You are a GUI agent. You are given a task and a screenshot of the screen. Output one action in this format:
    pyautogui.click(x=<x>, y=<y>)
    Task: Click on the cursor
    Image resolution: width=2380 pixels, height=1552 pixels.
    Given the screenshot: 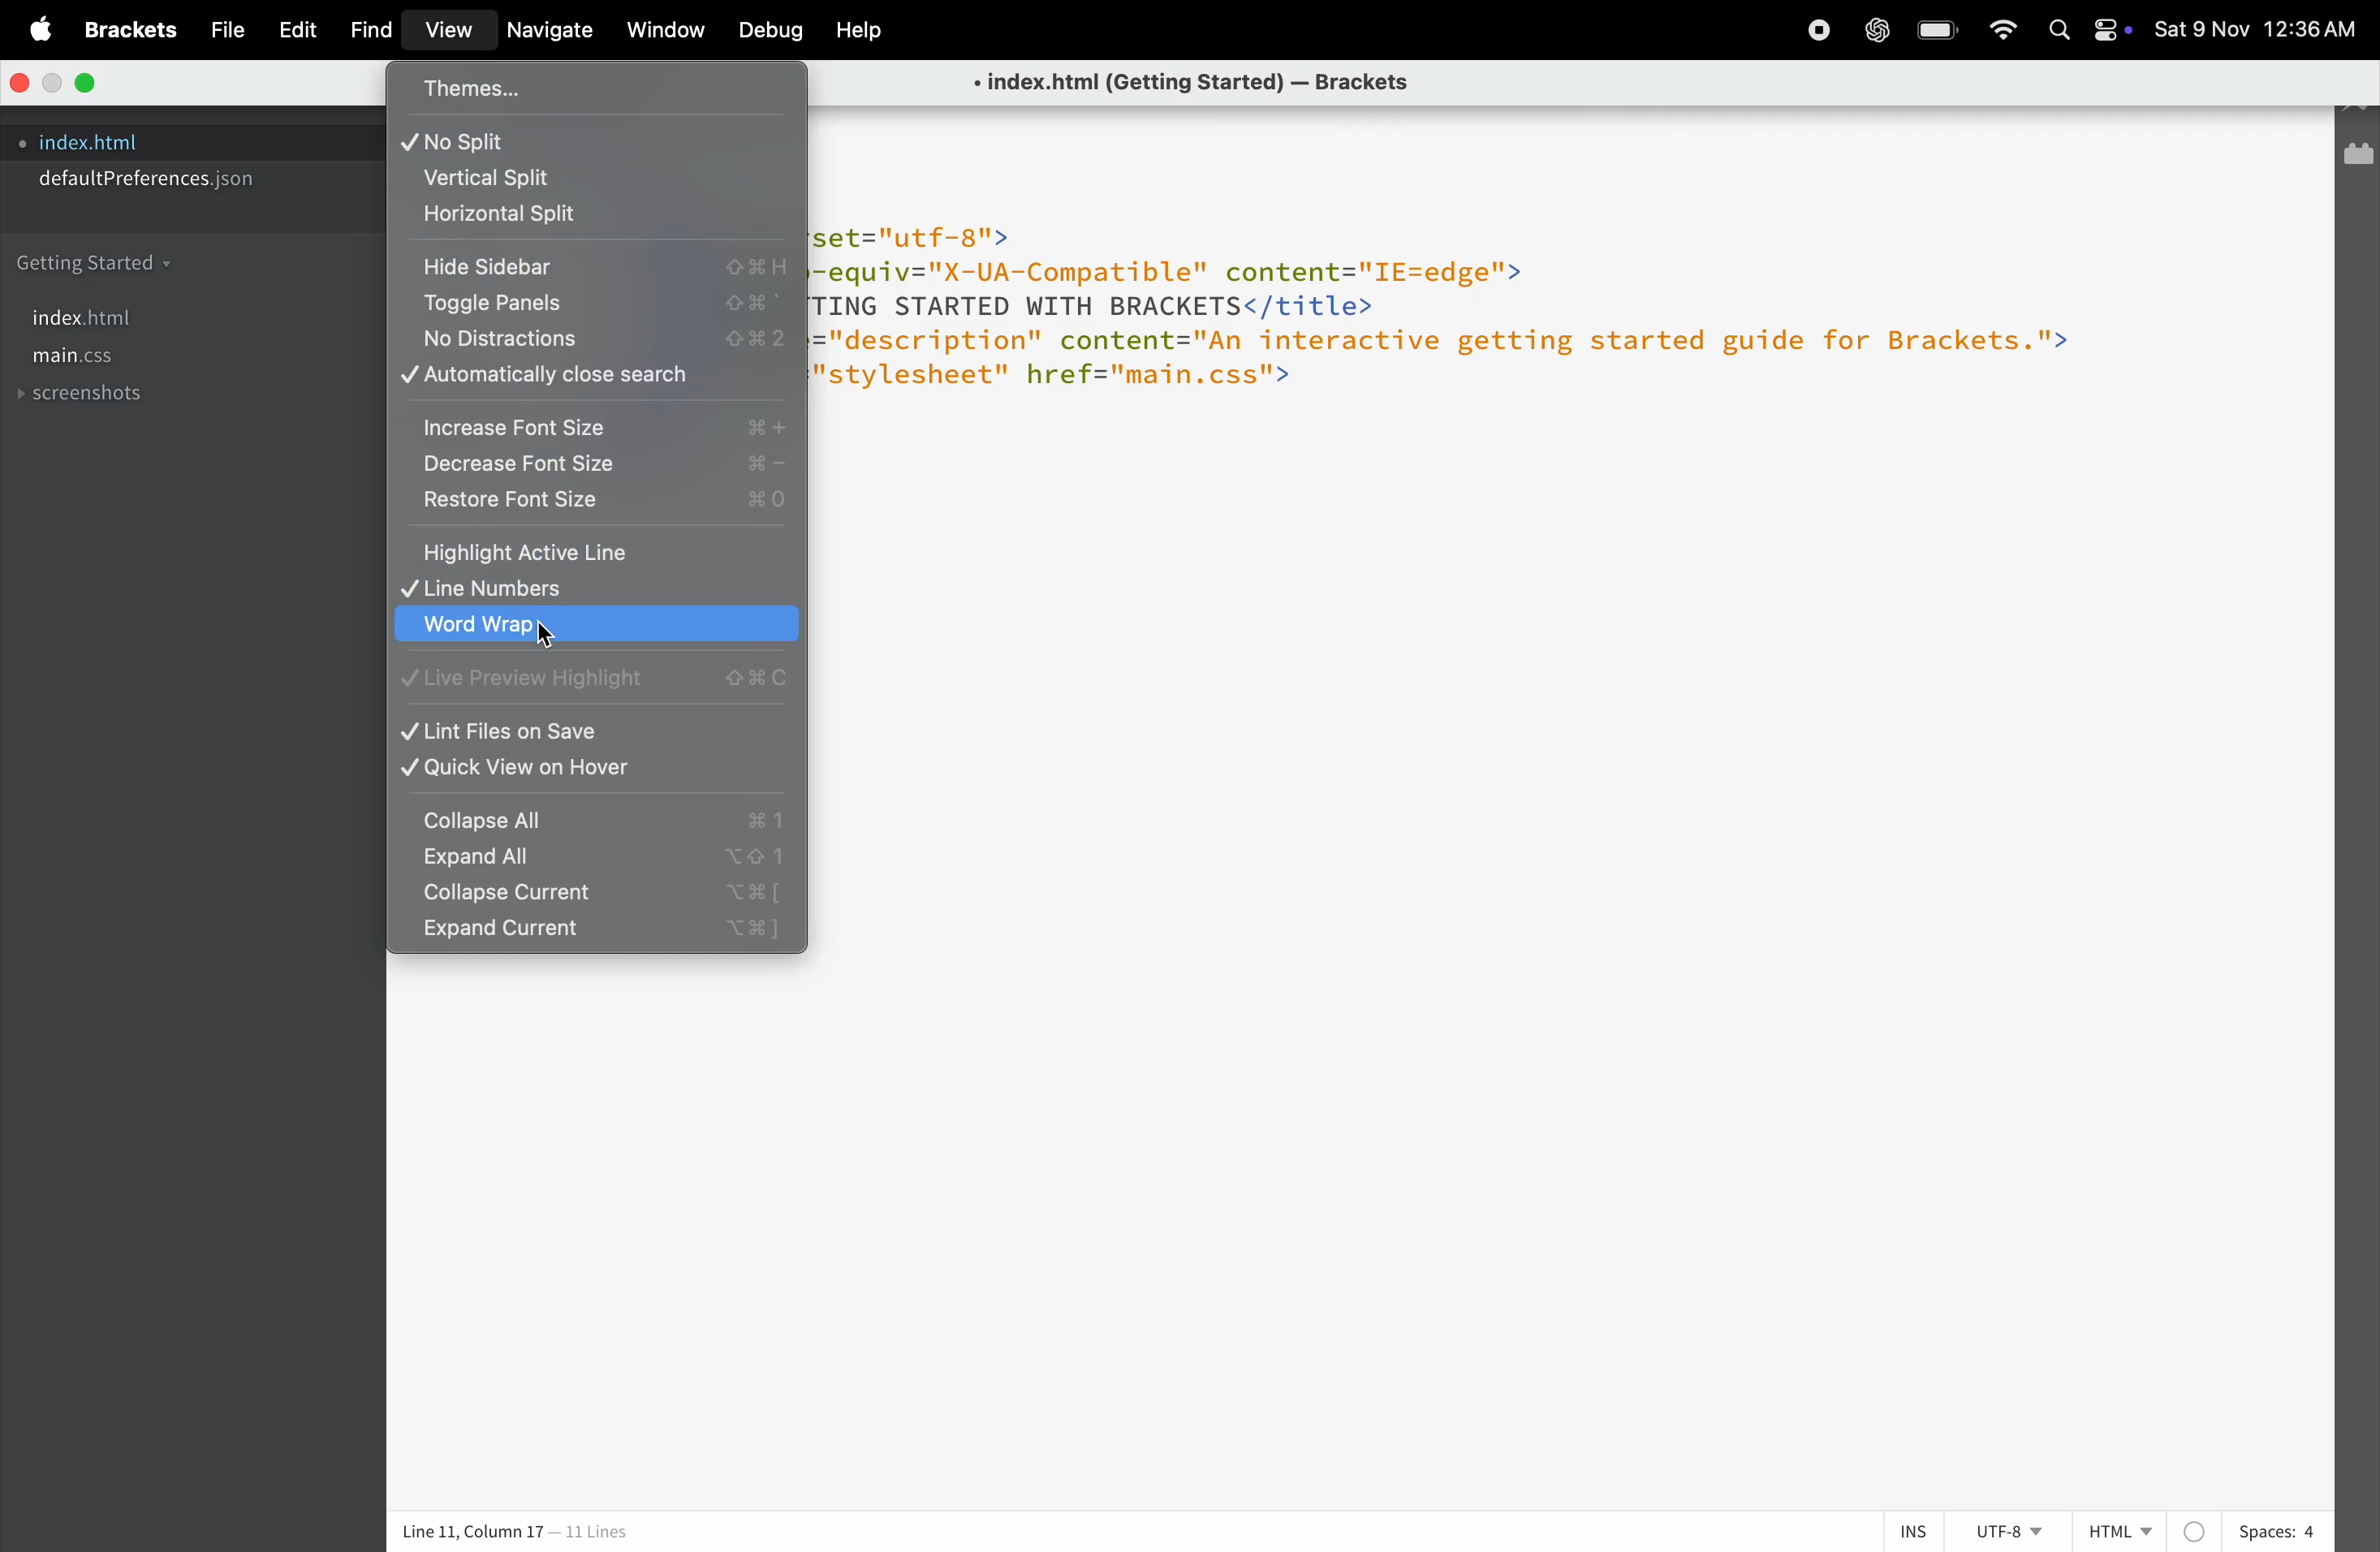 What is the action you would take?
    pyautogui.click(x=550, y=641)
    